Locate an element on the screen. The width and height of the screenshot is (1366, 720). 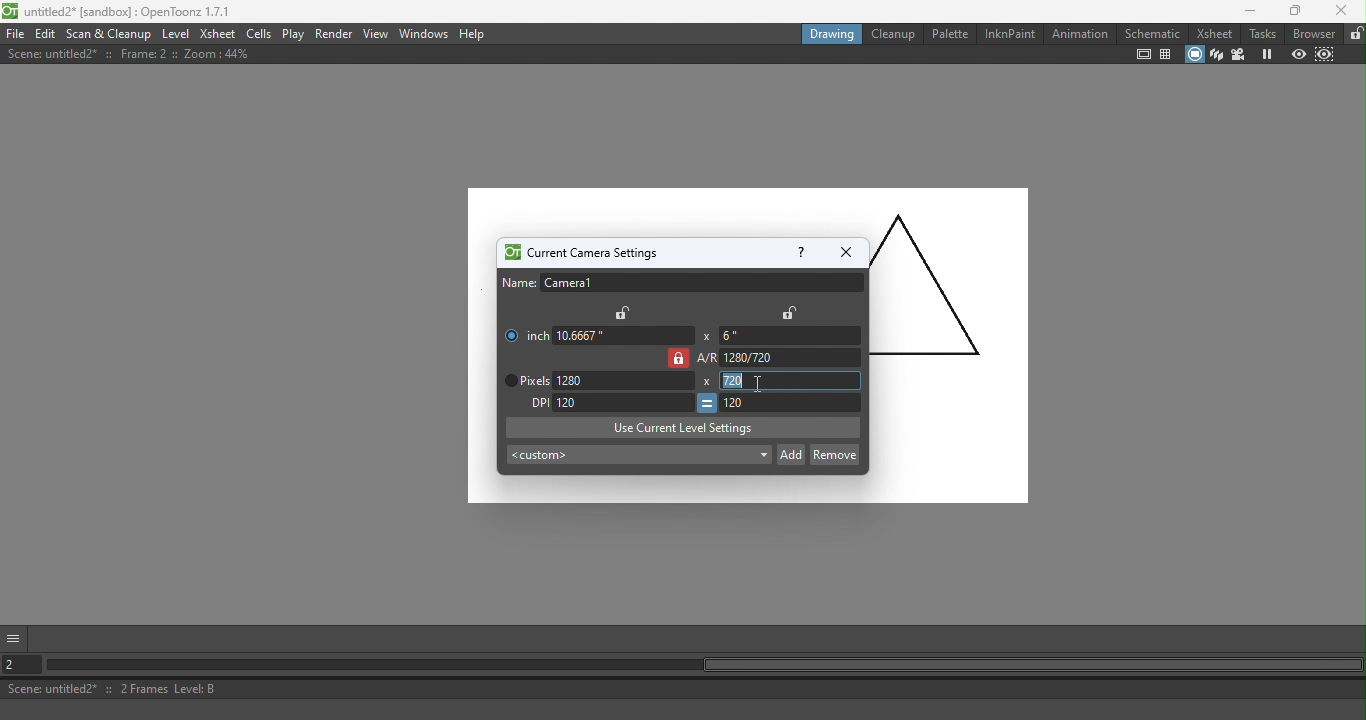
X is located at coordinates (707, 382).